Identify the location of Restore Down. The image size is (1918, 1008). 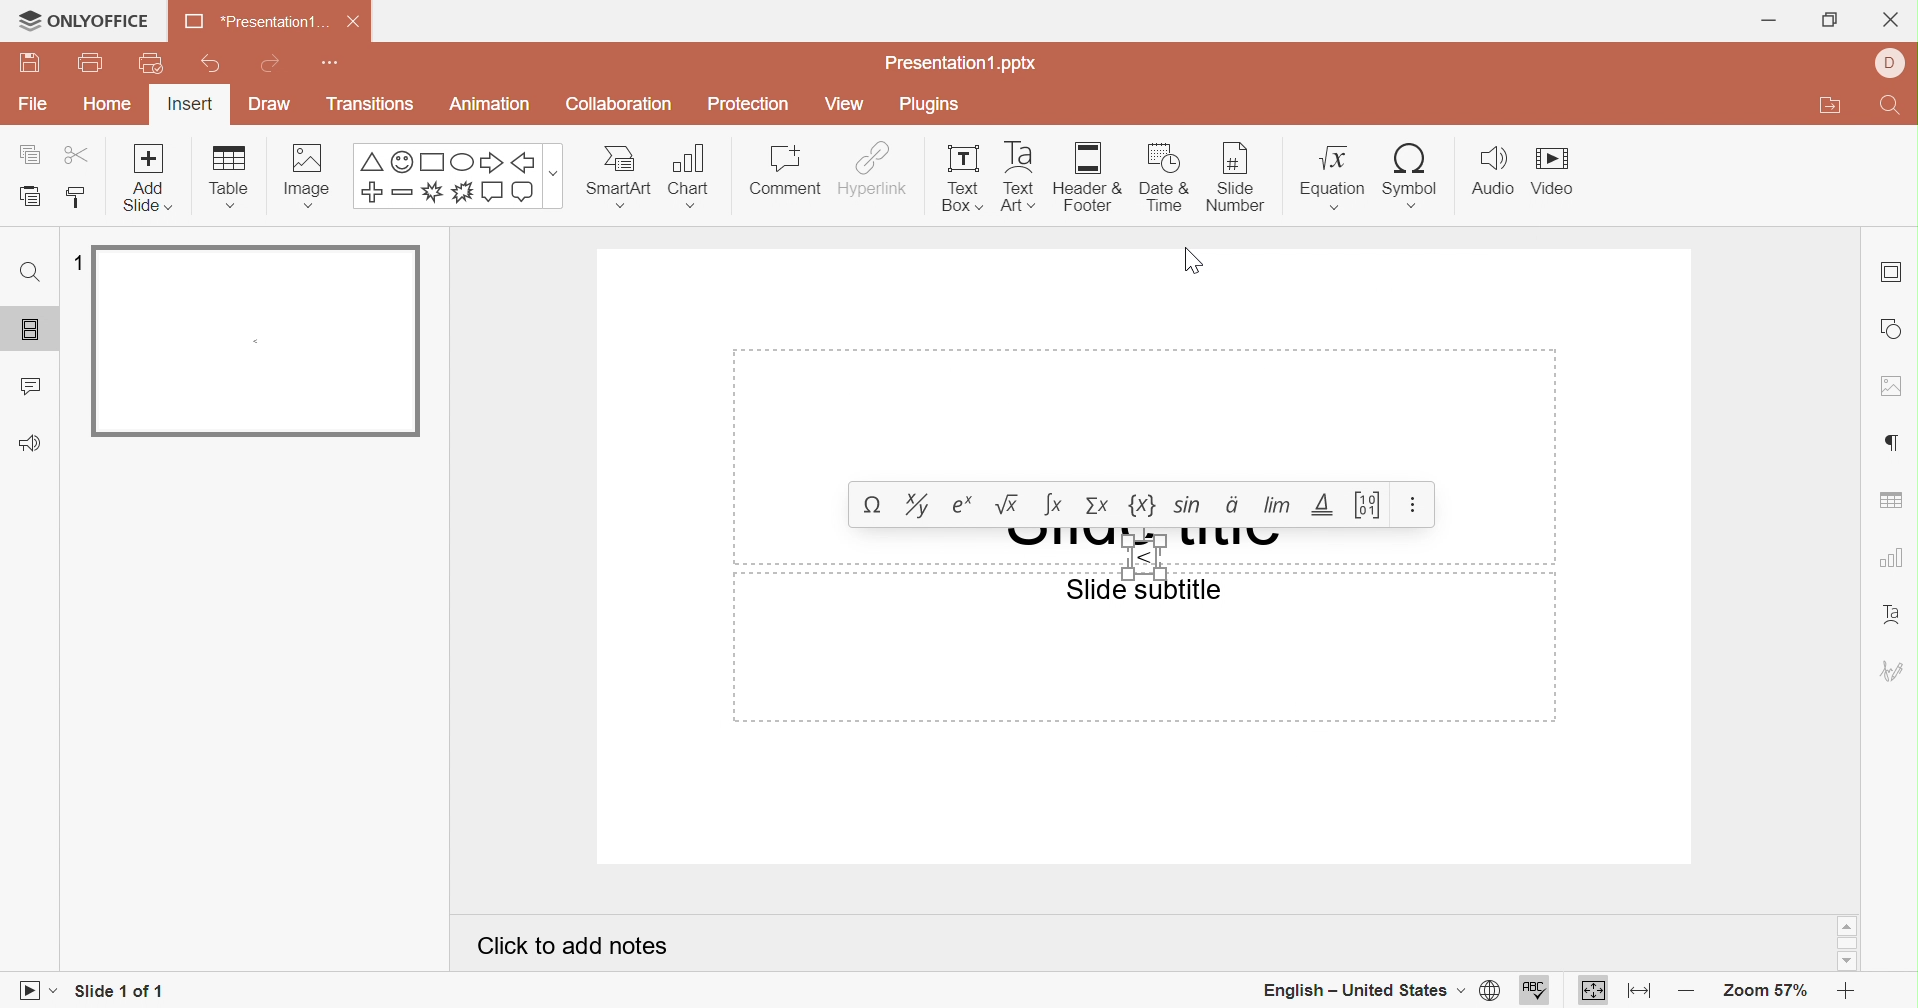
(1835, 19).